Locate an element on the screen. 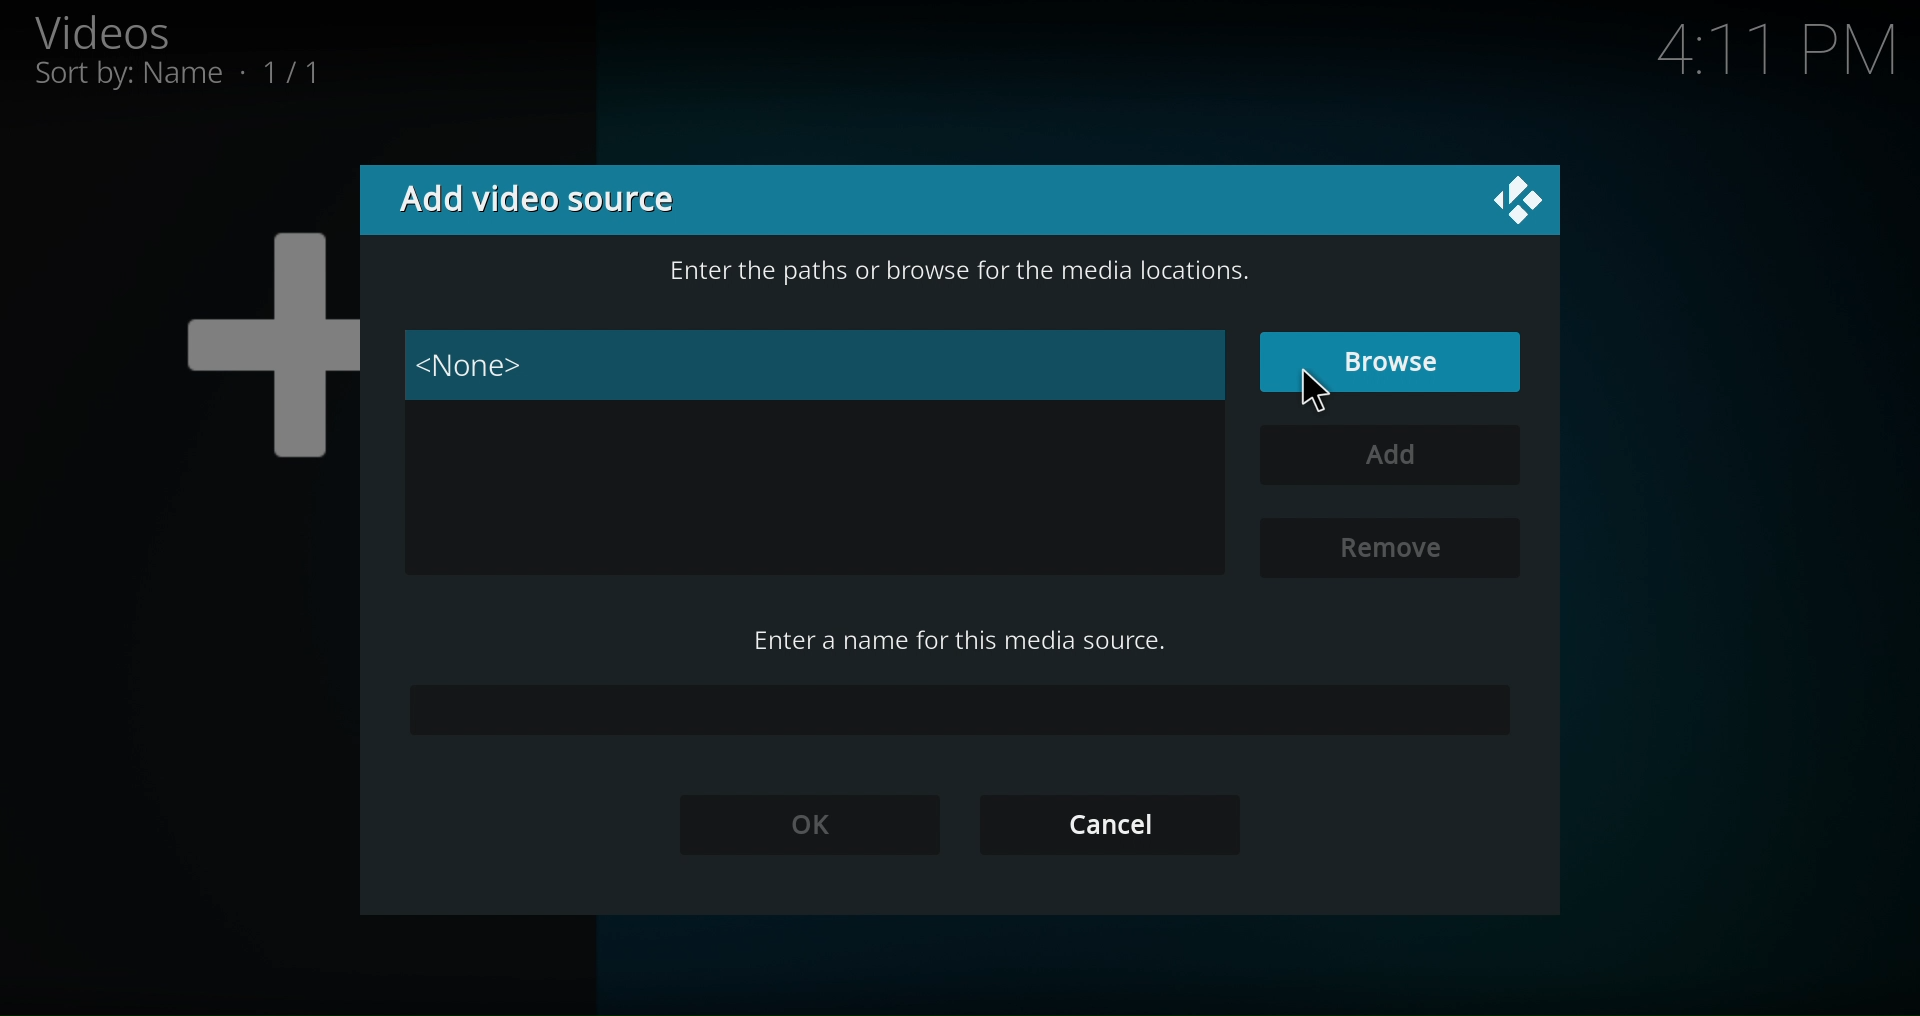 This screenshot has height=1016, width=1920. Remove is located at coordinates (1387, 548).